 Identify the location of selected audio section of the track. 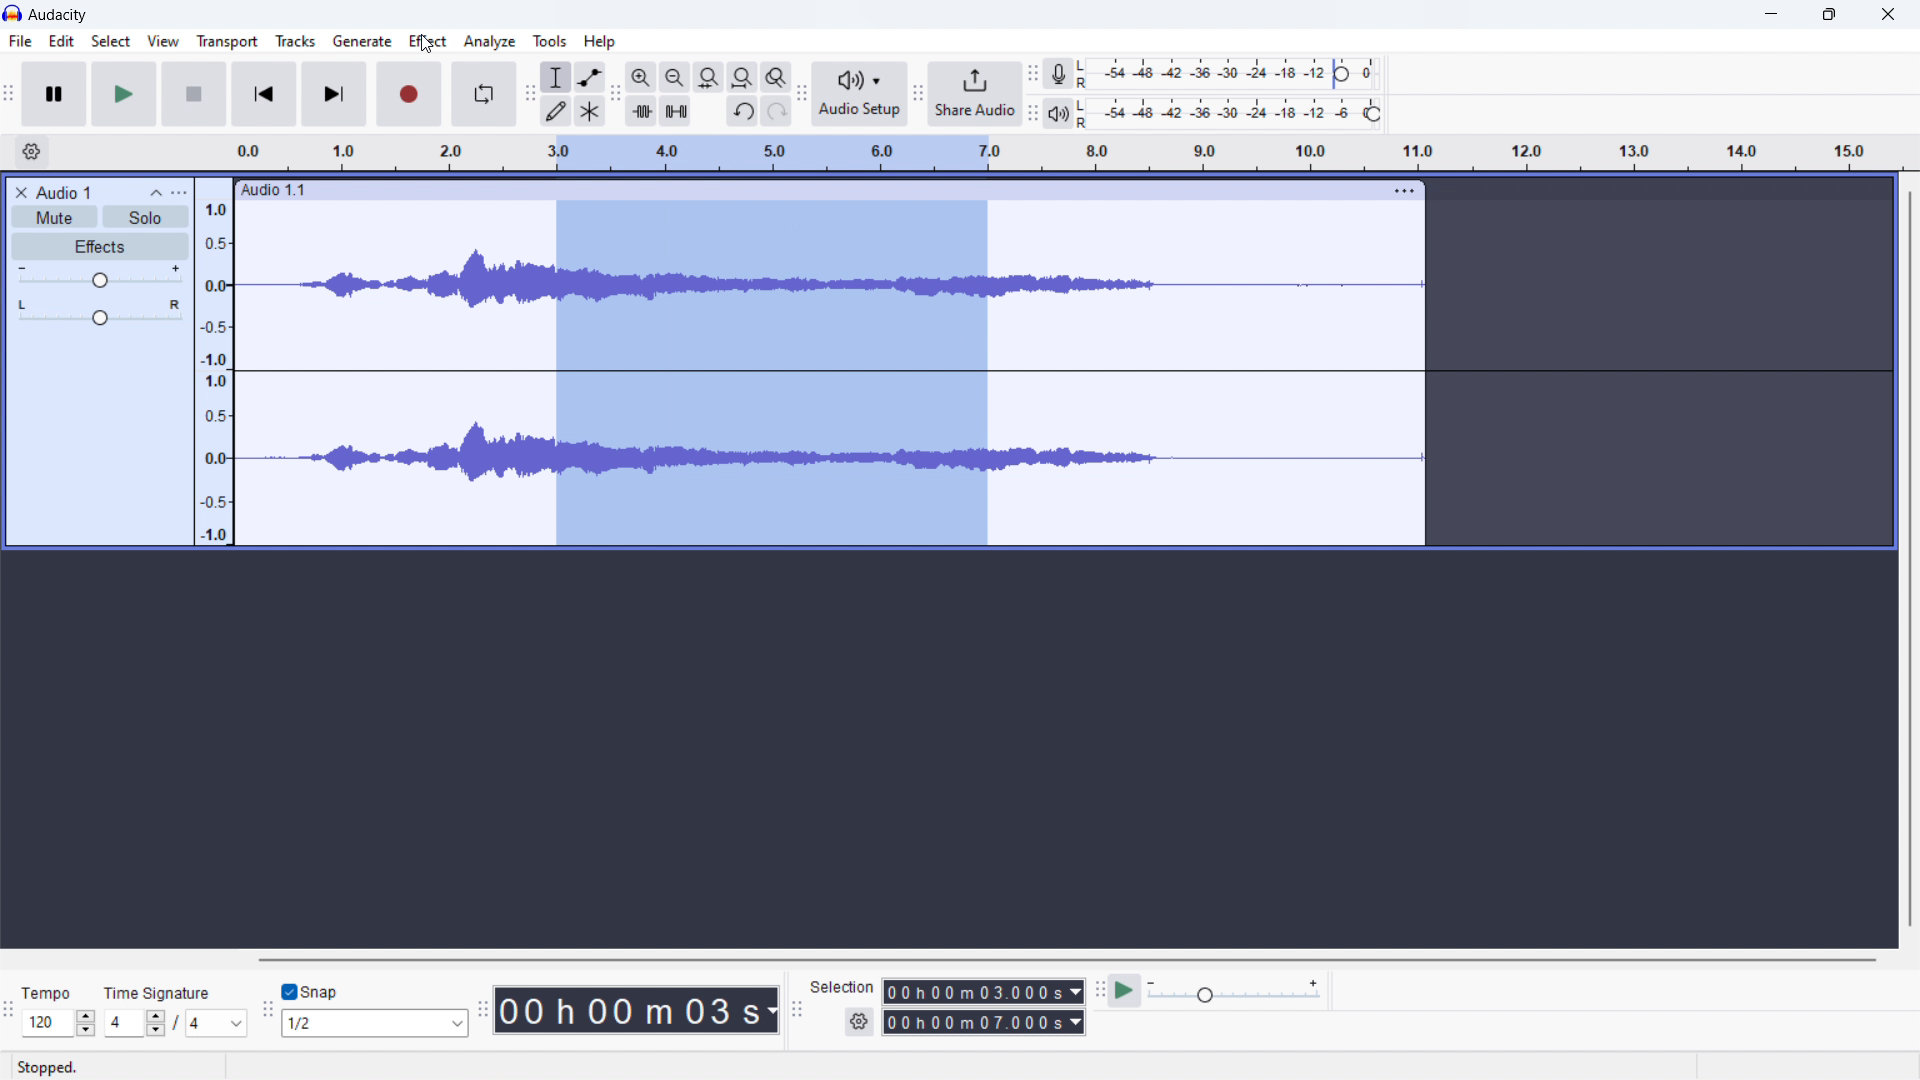
(770, 371).